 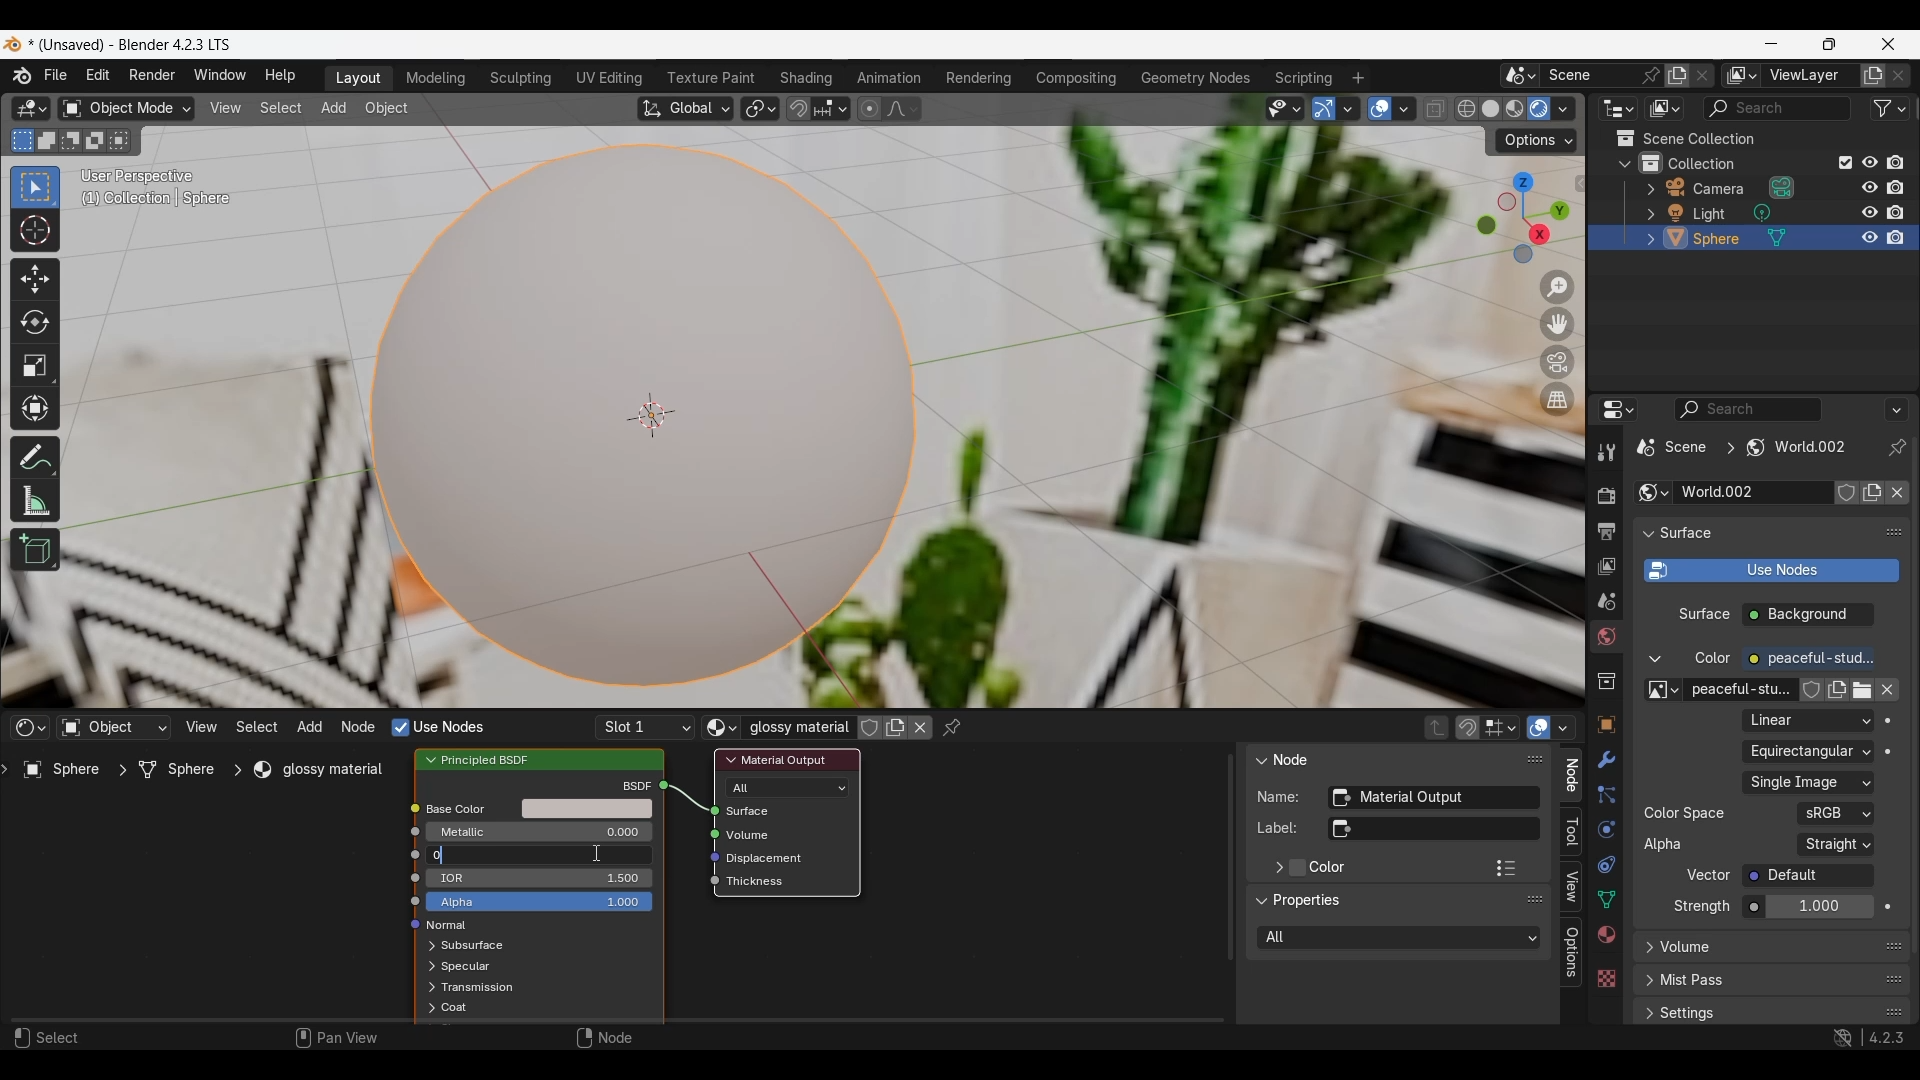 What do you see at coordinates (751, 835) in the screenshot?
I see `Volume` at bounding box center [751, 835].